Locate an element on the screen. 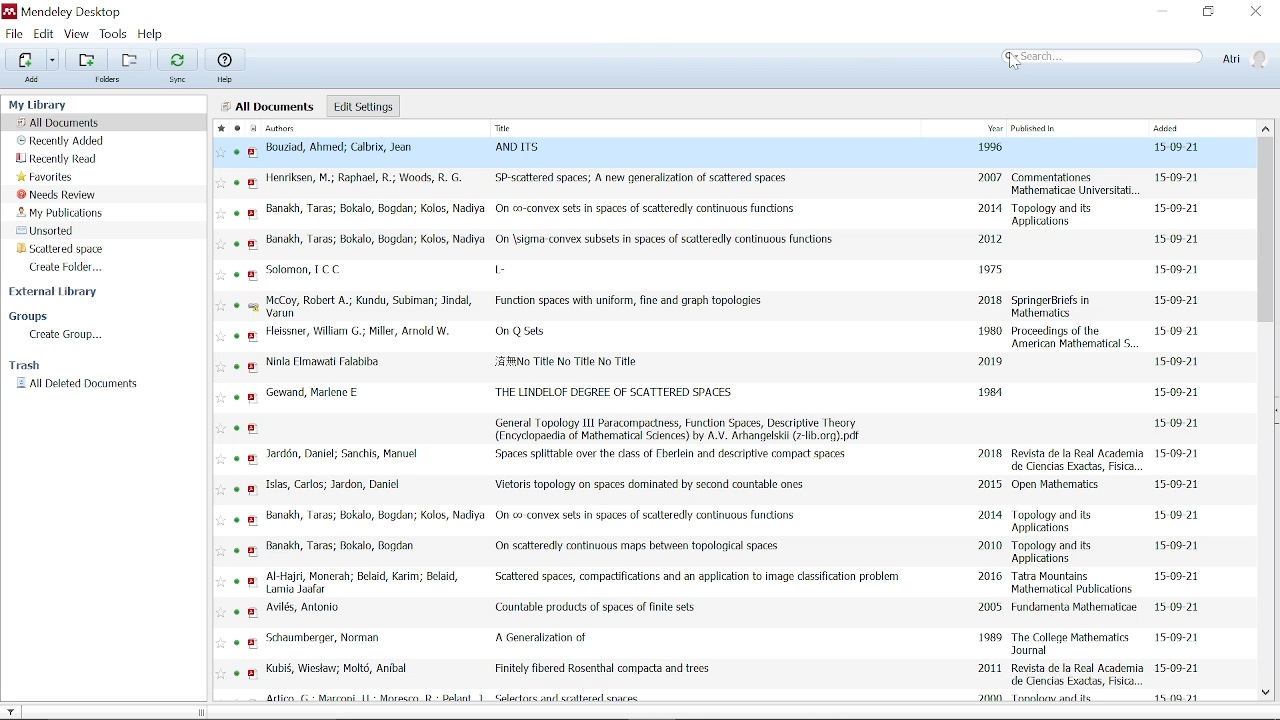  General Topology 111 Paracompactness, Function Spaces, Descriplive Theory (Encydopaedia of Mathematical Sciences) by A.V. Arhangelskl (7-lib.org).pdf 15-09-21 is located at coordinates (728, 428).